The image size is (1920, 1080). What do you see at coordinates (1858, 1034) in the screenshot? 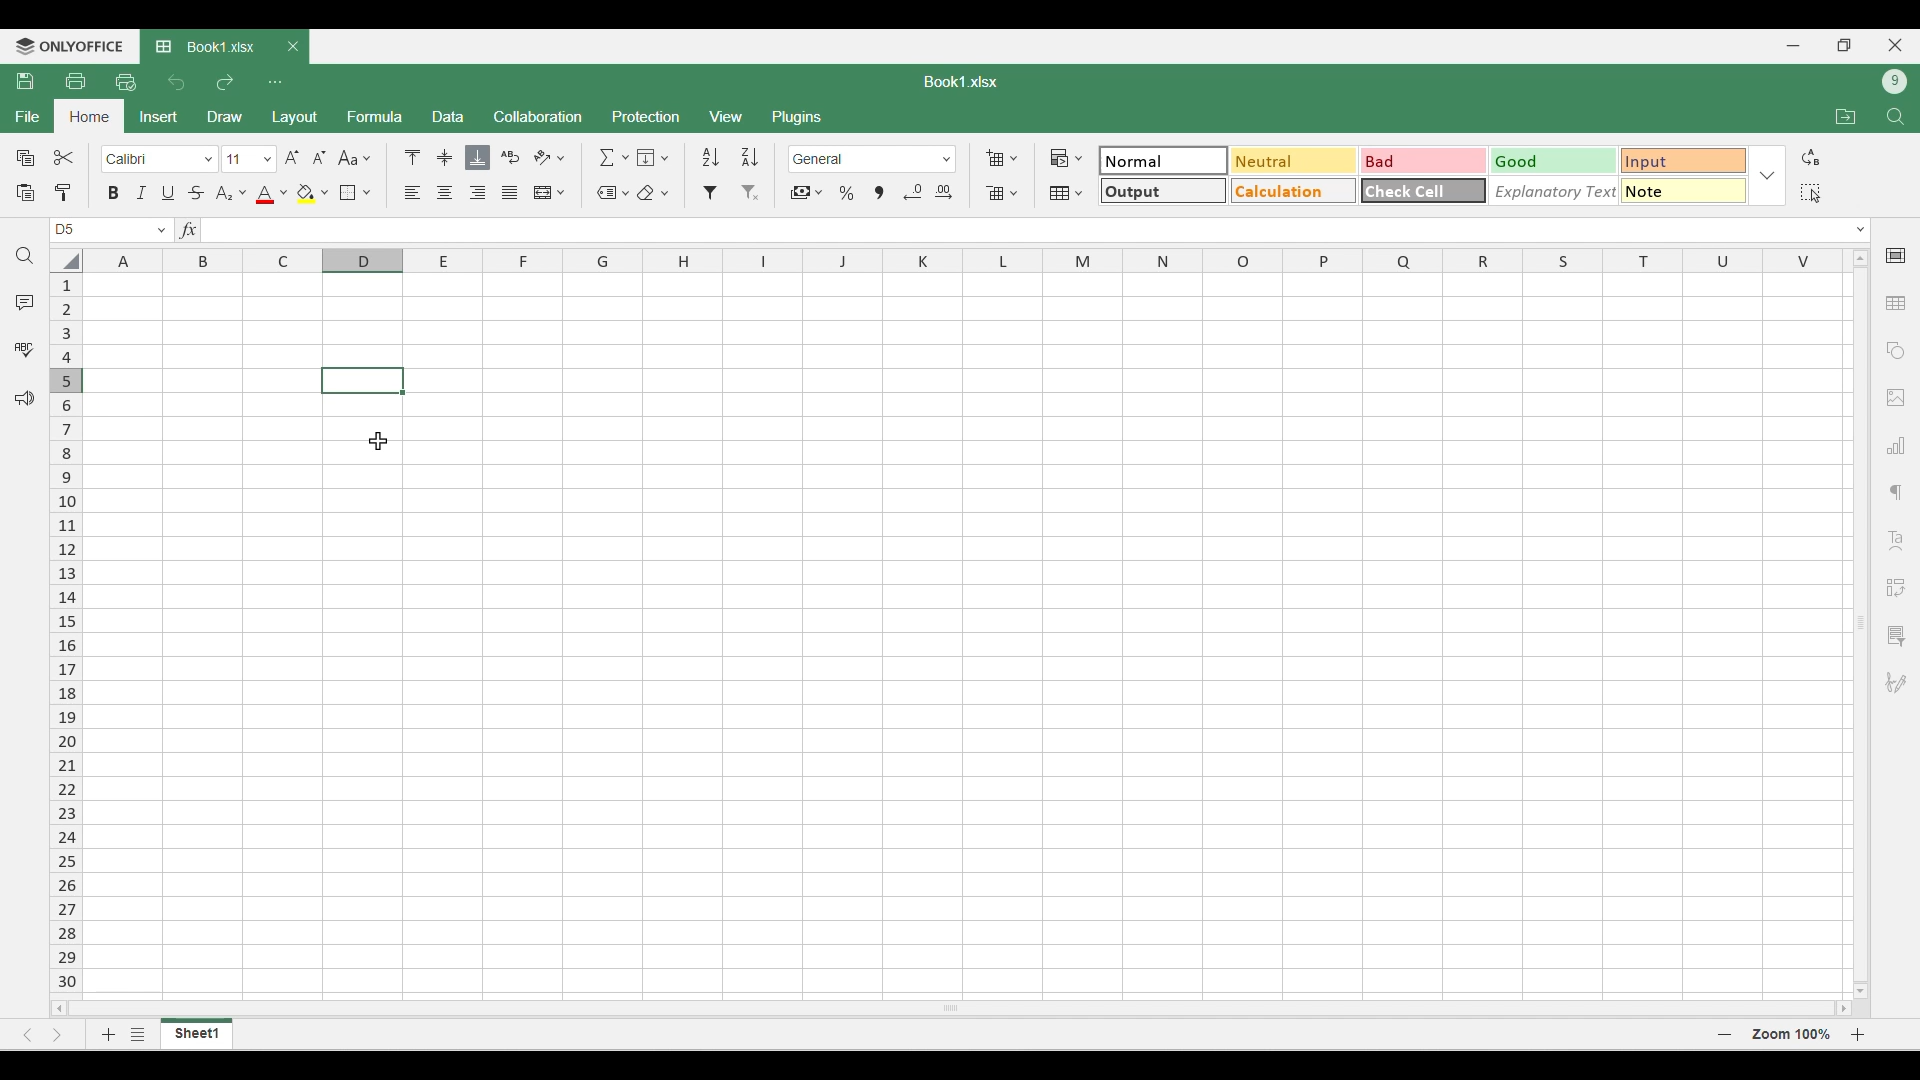
I see `Zoom in` at bounding box center [1858, 1034].